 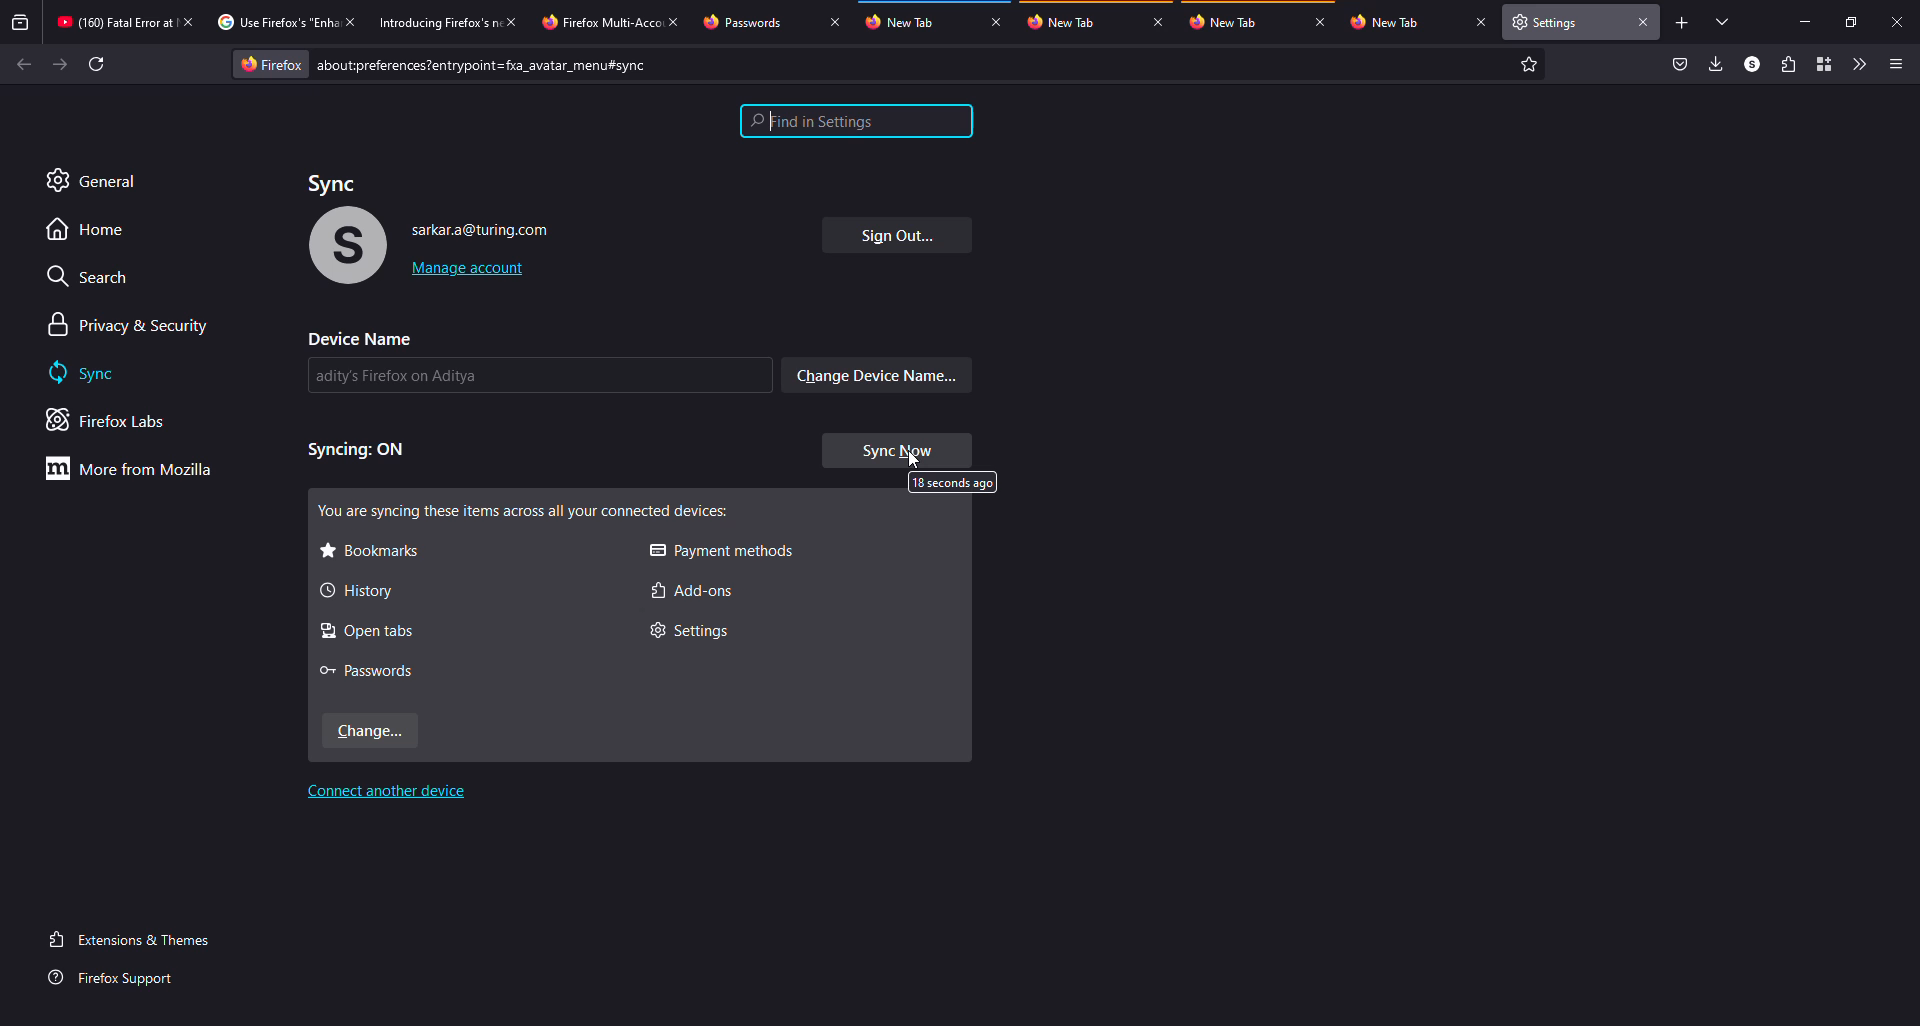 I want to click on close, so click(x=190, y=21).